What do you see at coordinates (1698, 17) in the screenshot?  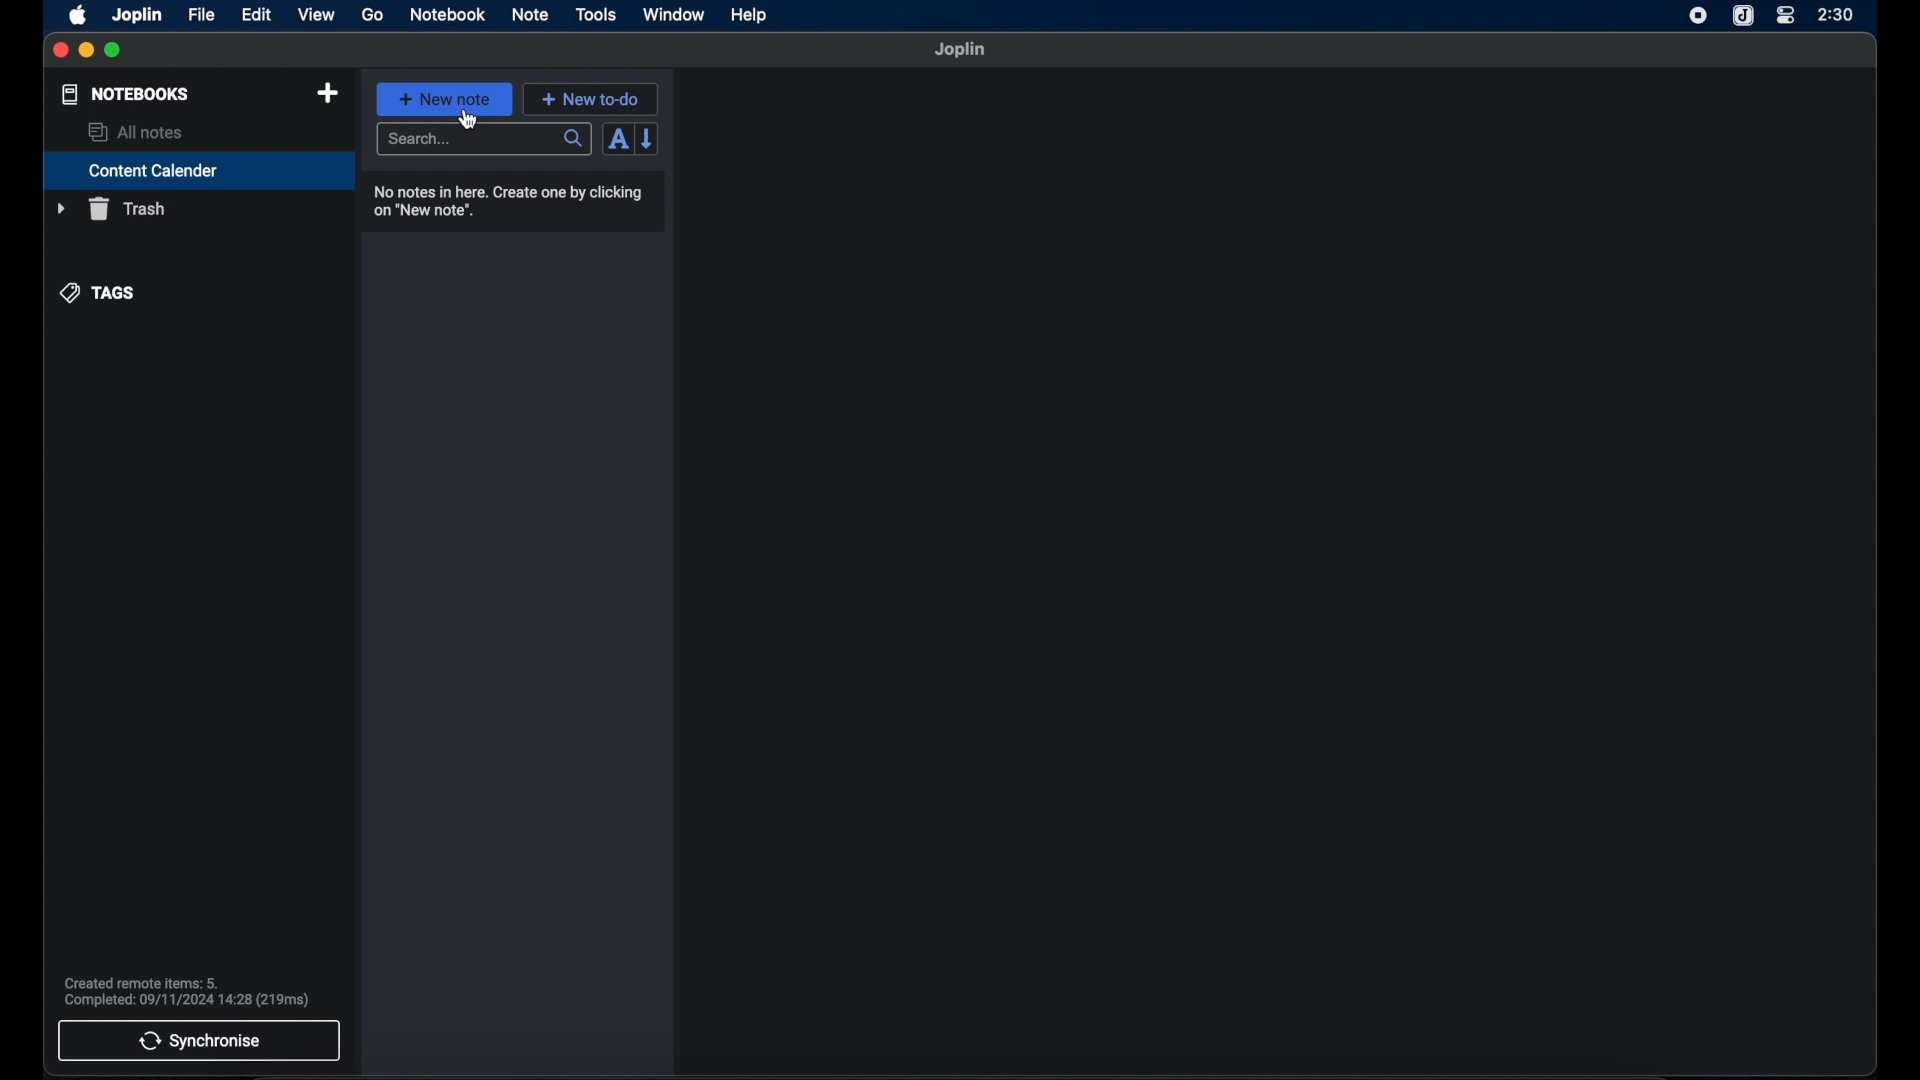 I see `screen recorder icon` at bounding box center [1698, 17].